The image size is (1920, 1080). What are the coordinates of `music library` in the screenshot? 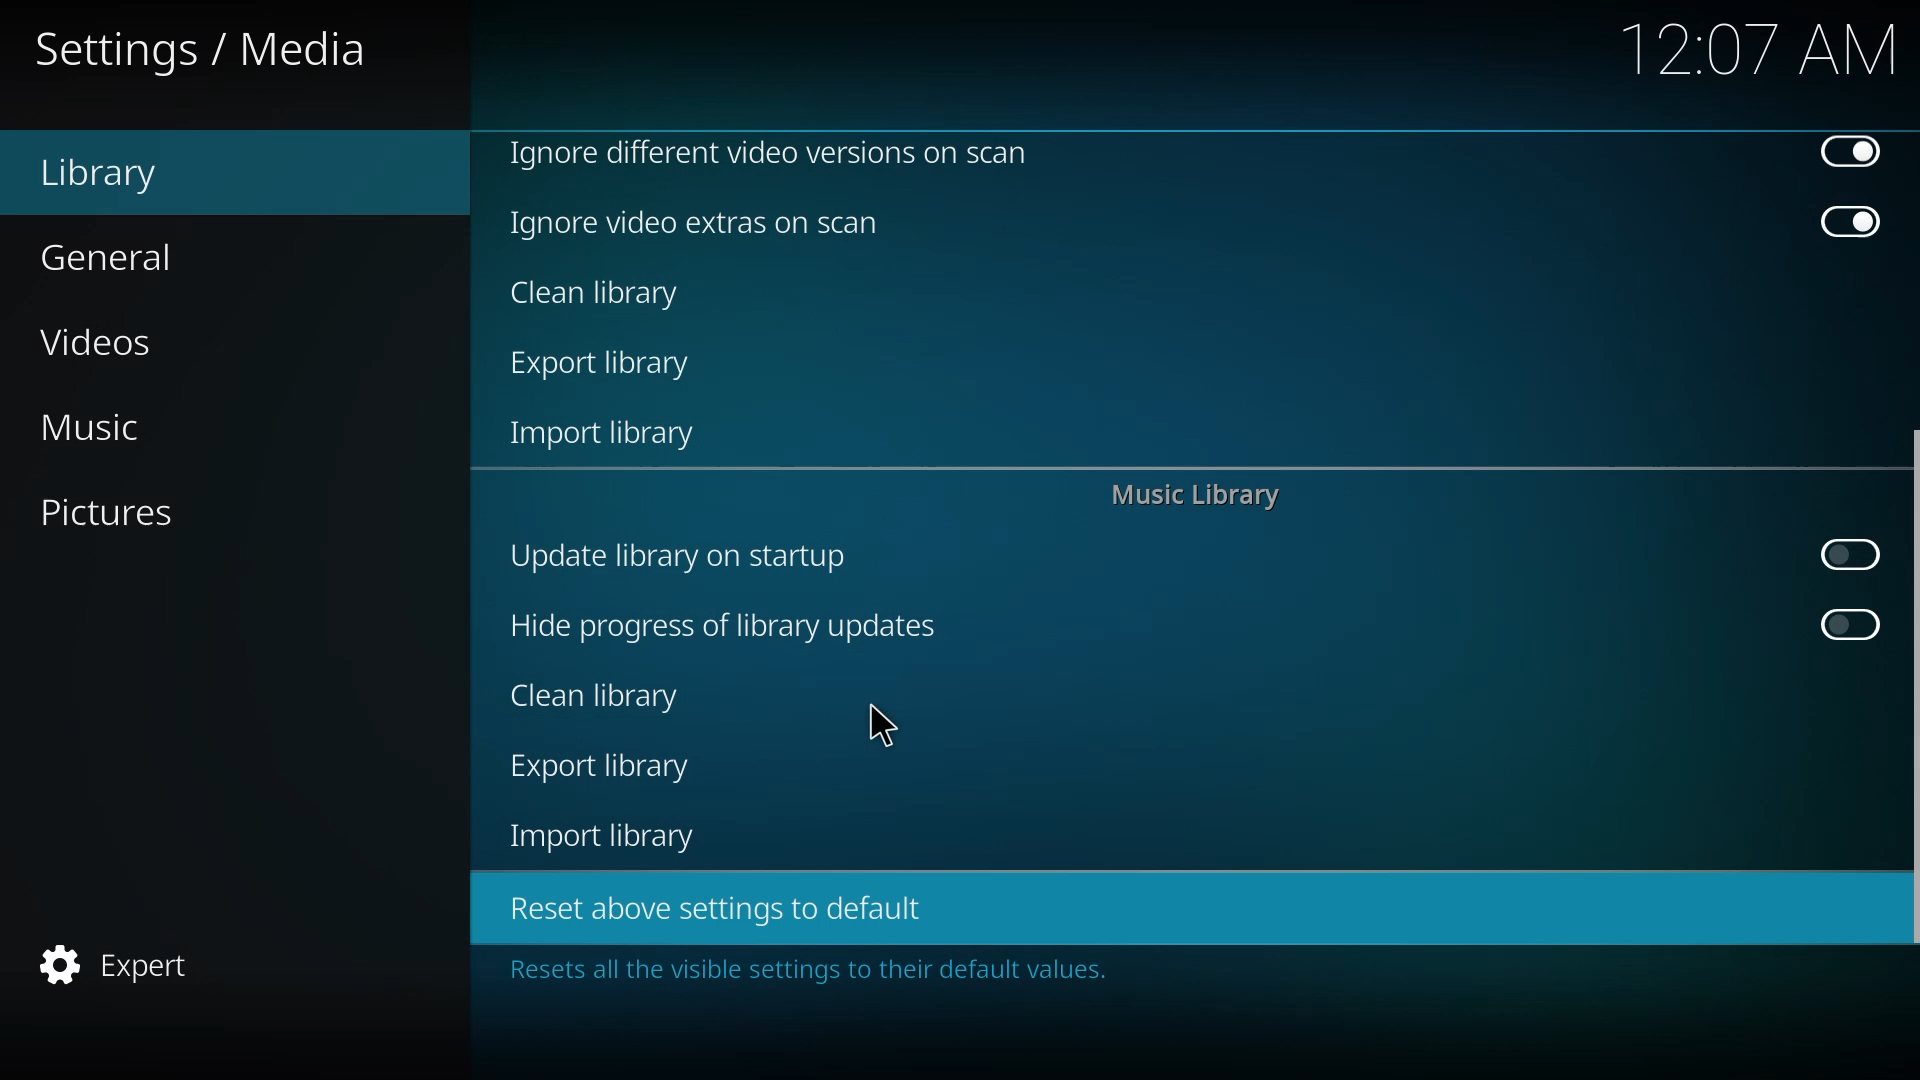 It's located at (1192, 498).